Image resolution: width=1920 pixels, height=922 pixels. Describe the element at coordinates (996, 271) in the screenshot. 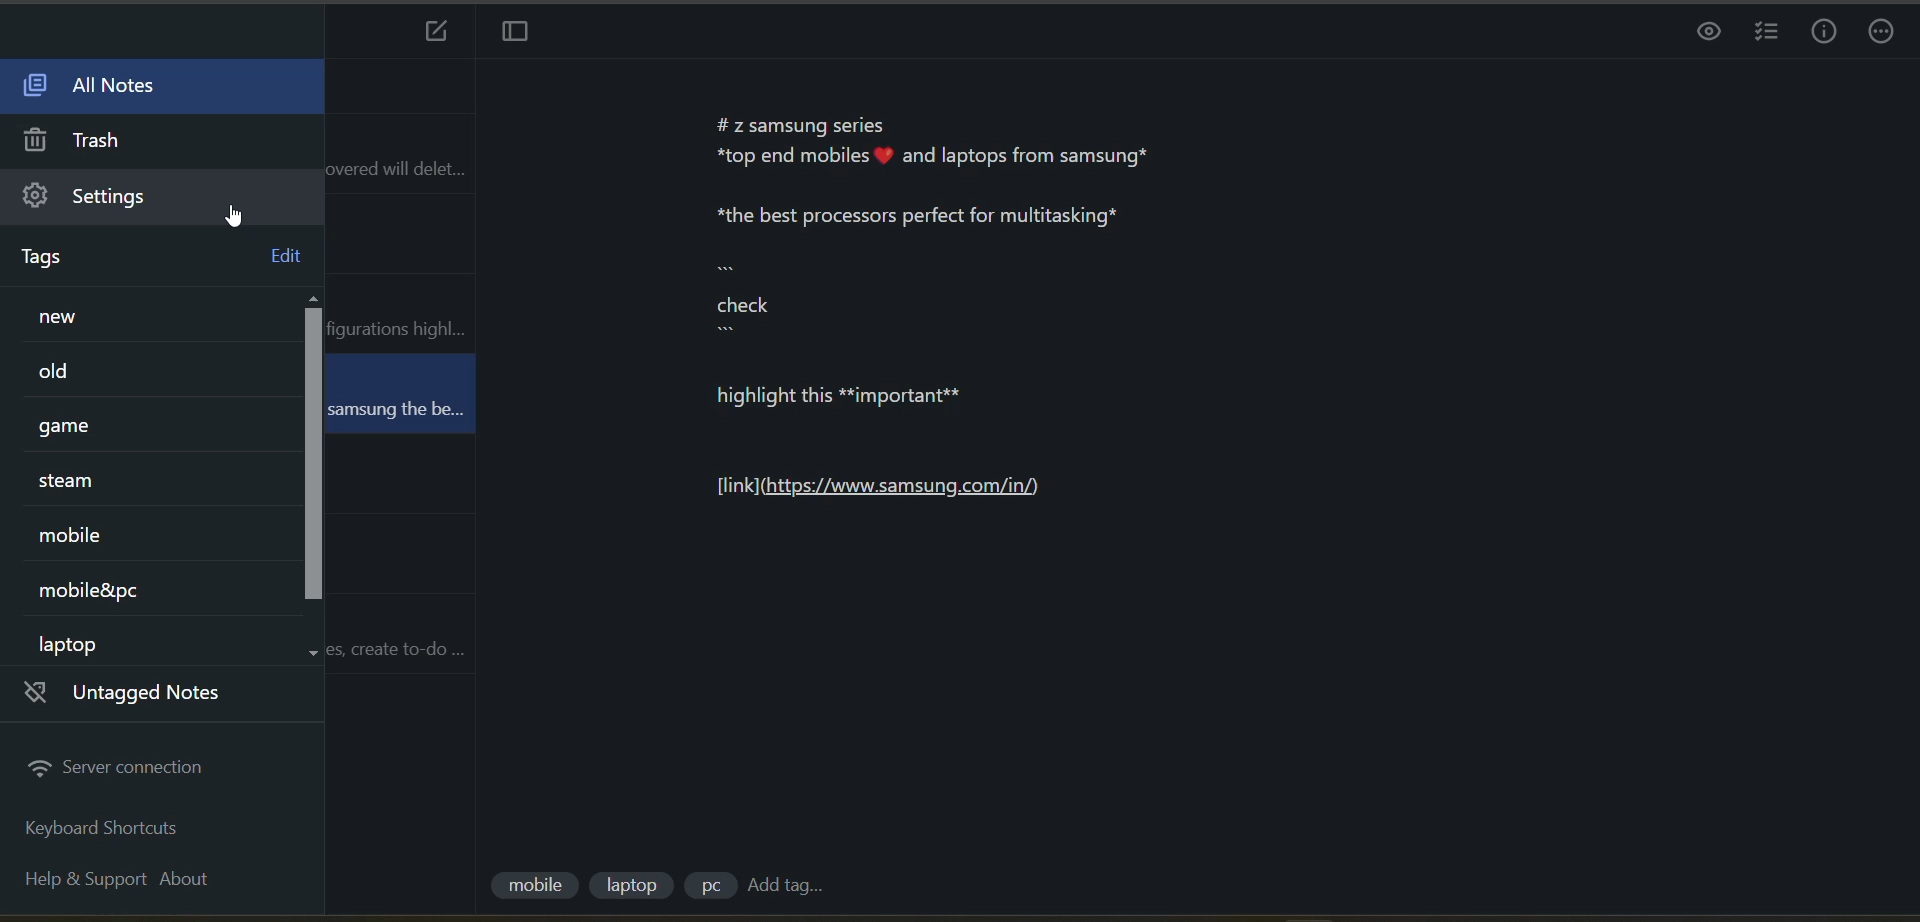

I see `data from current note` at that location.